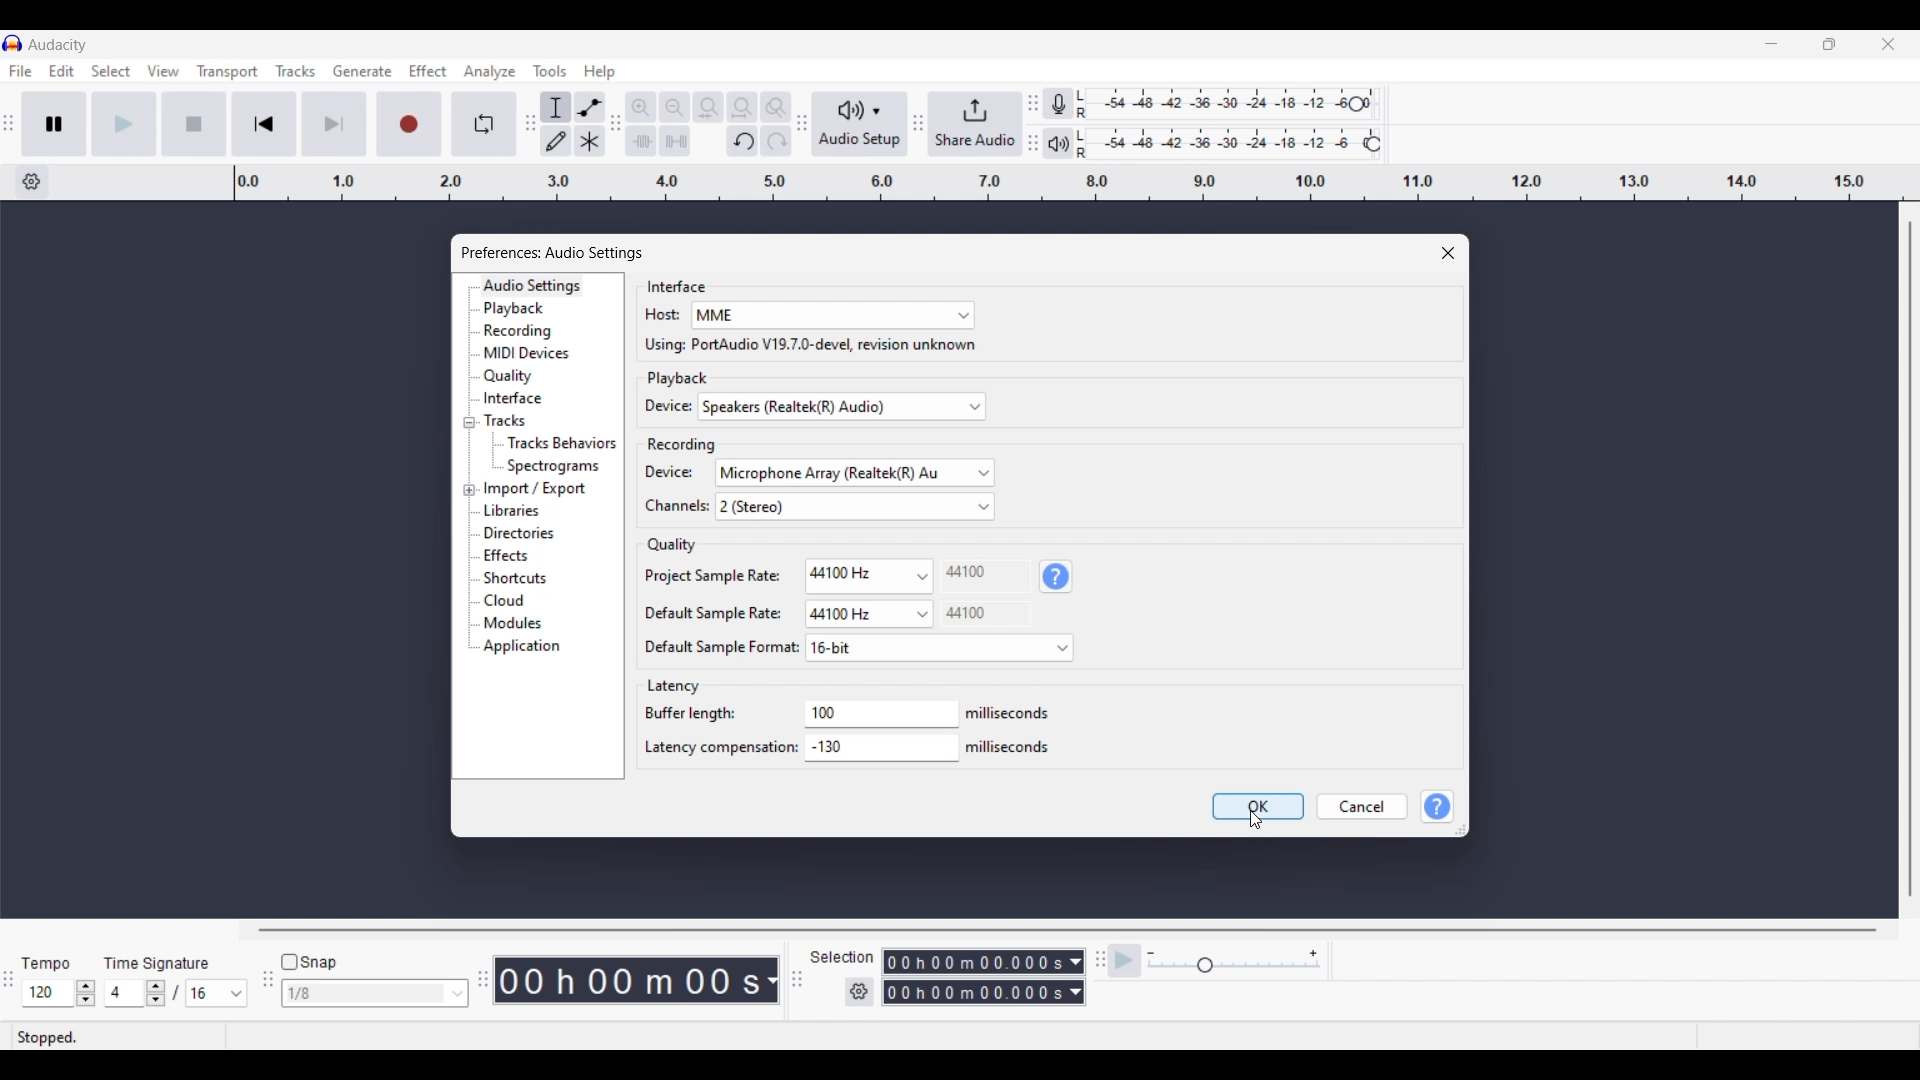 This screenshot has width=1920, height=1080. What do you see at coordinates (657, 407) in the screenshot?
I see `Device:` at bounding box center [657, 407].